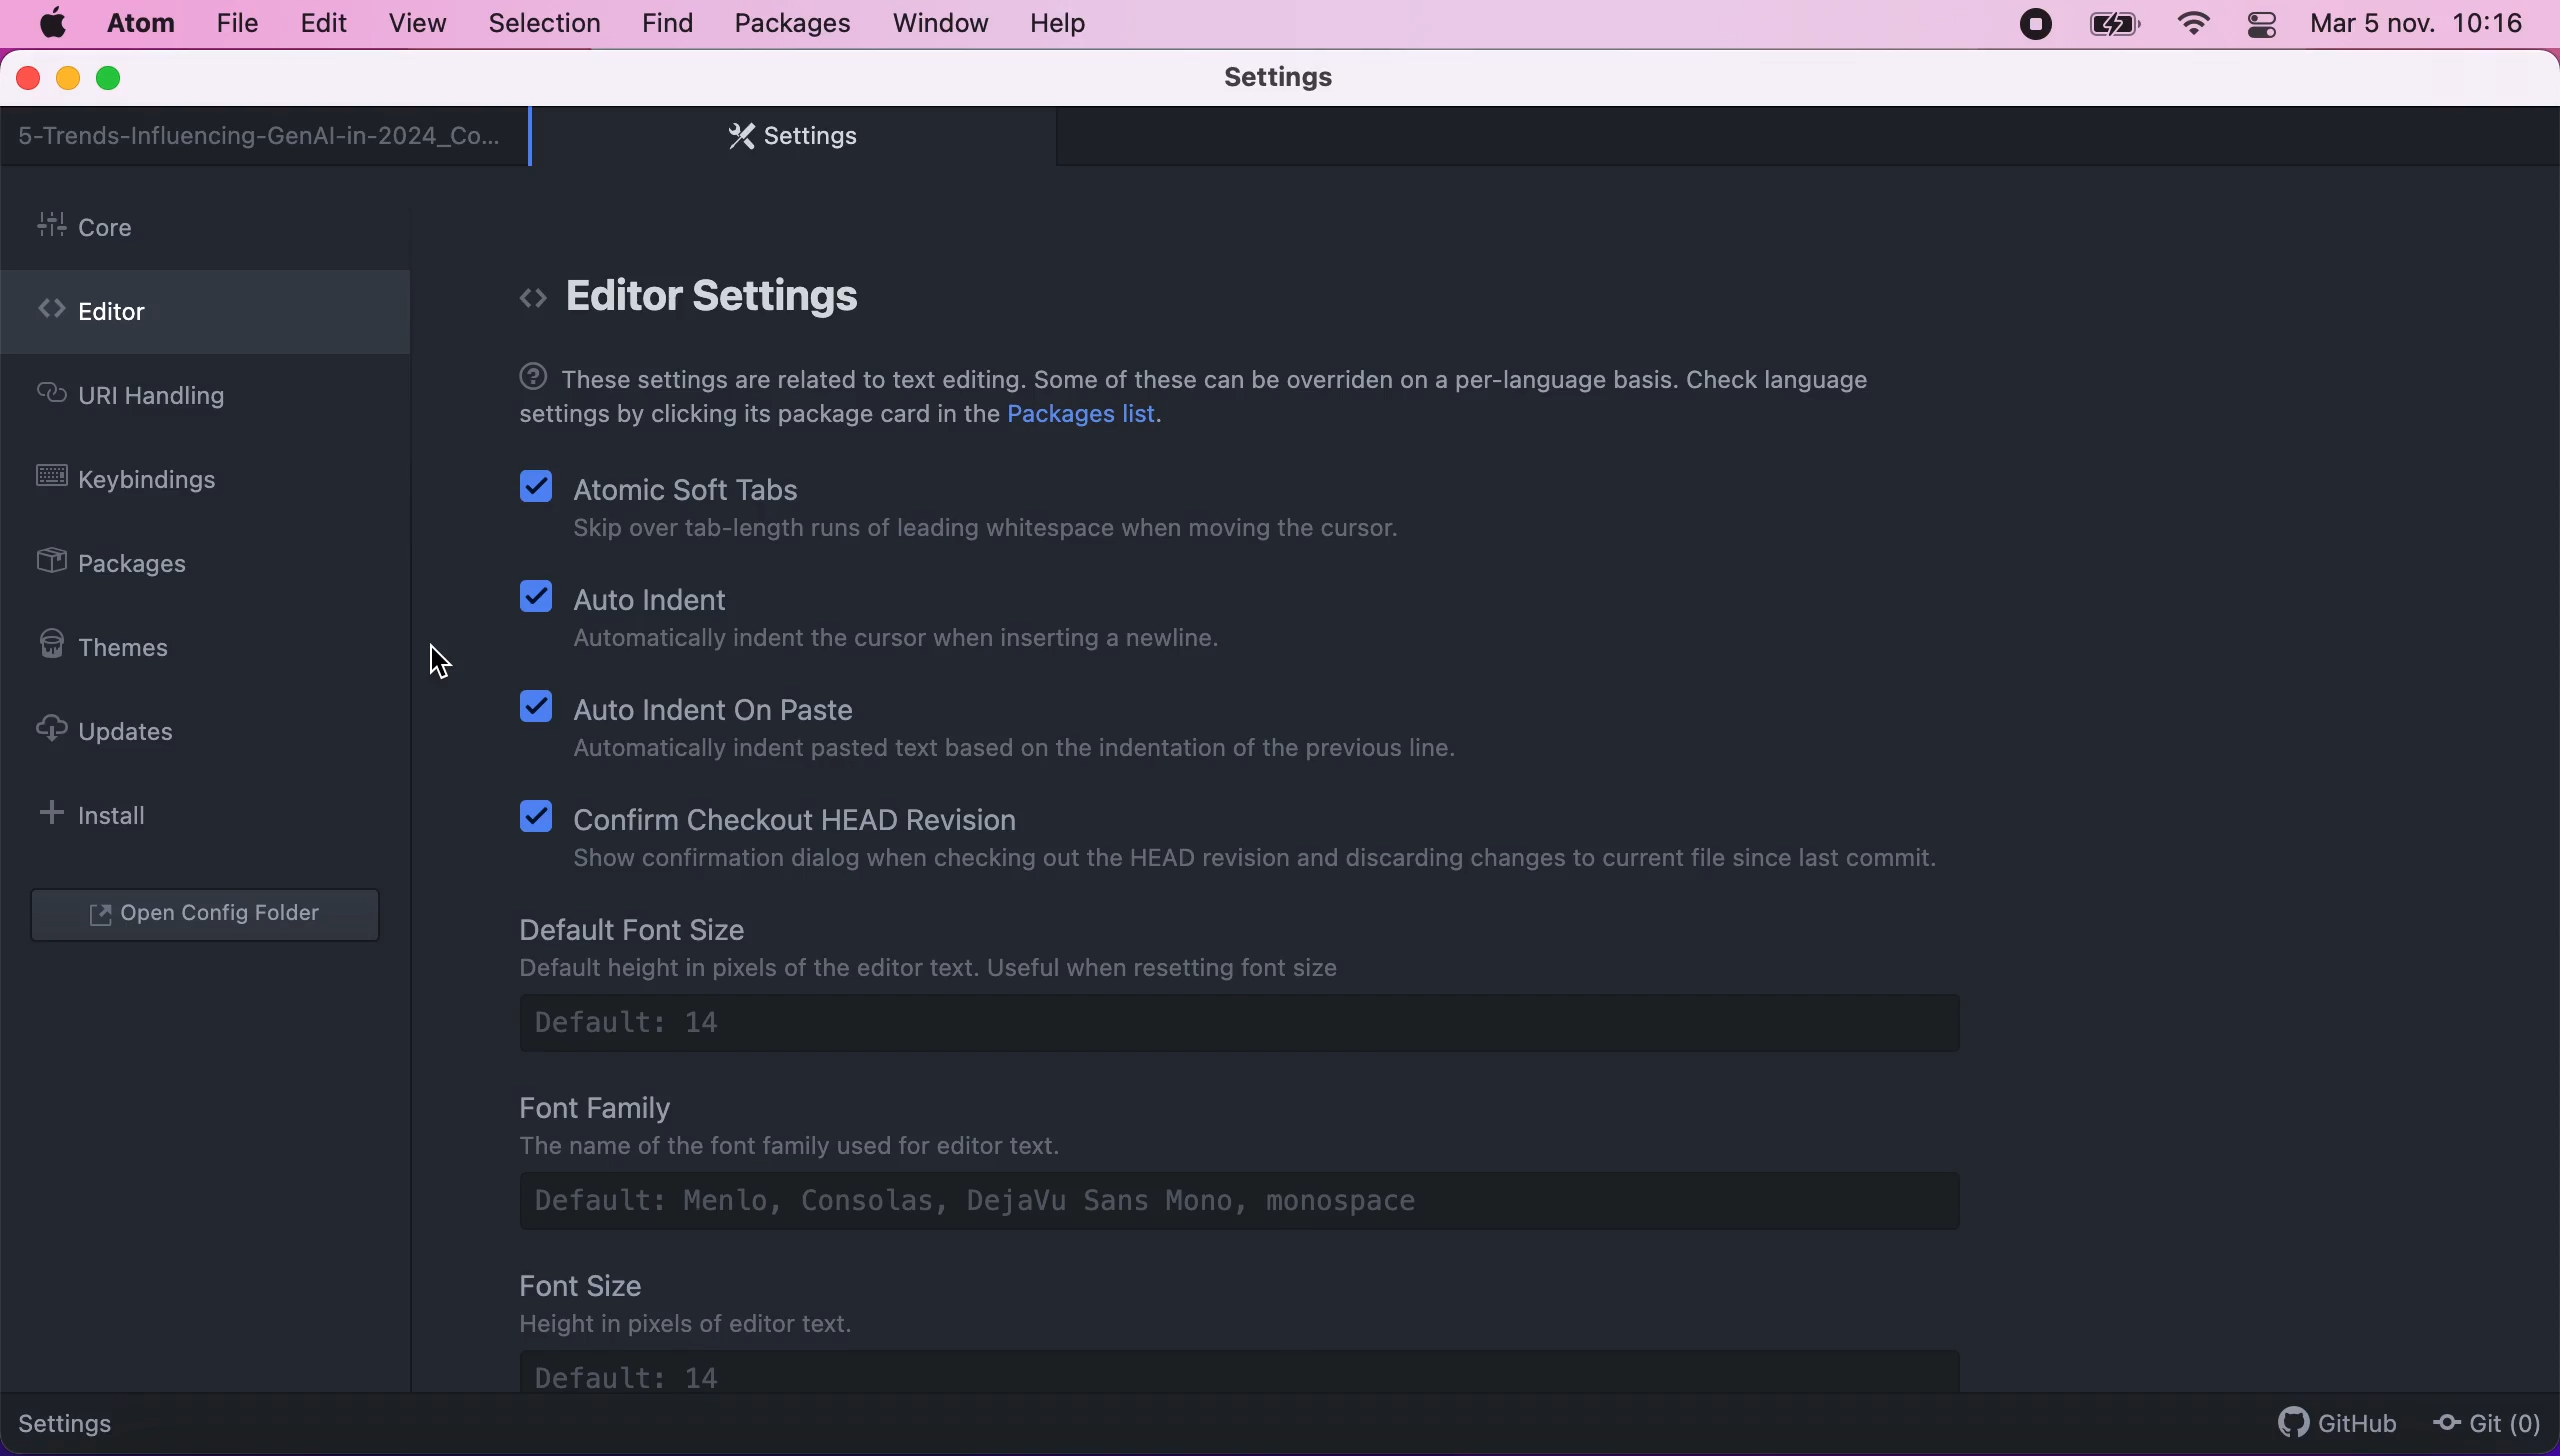 This screenshot has width=2560, height=1456. What do you see at coordinates (1261, 987) in the screenshot?
I see `default font size` at bounding box center [1261, 987].